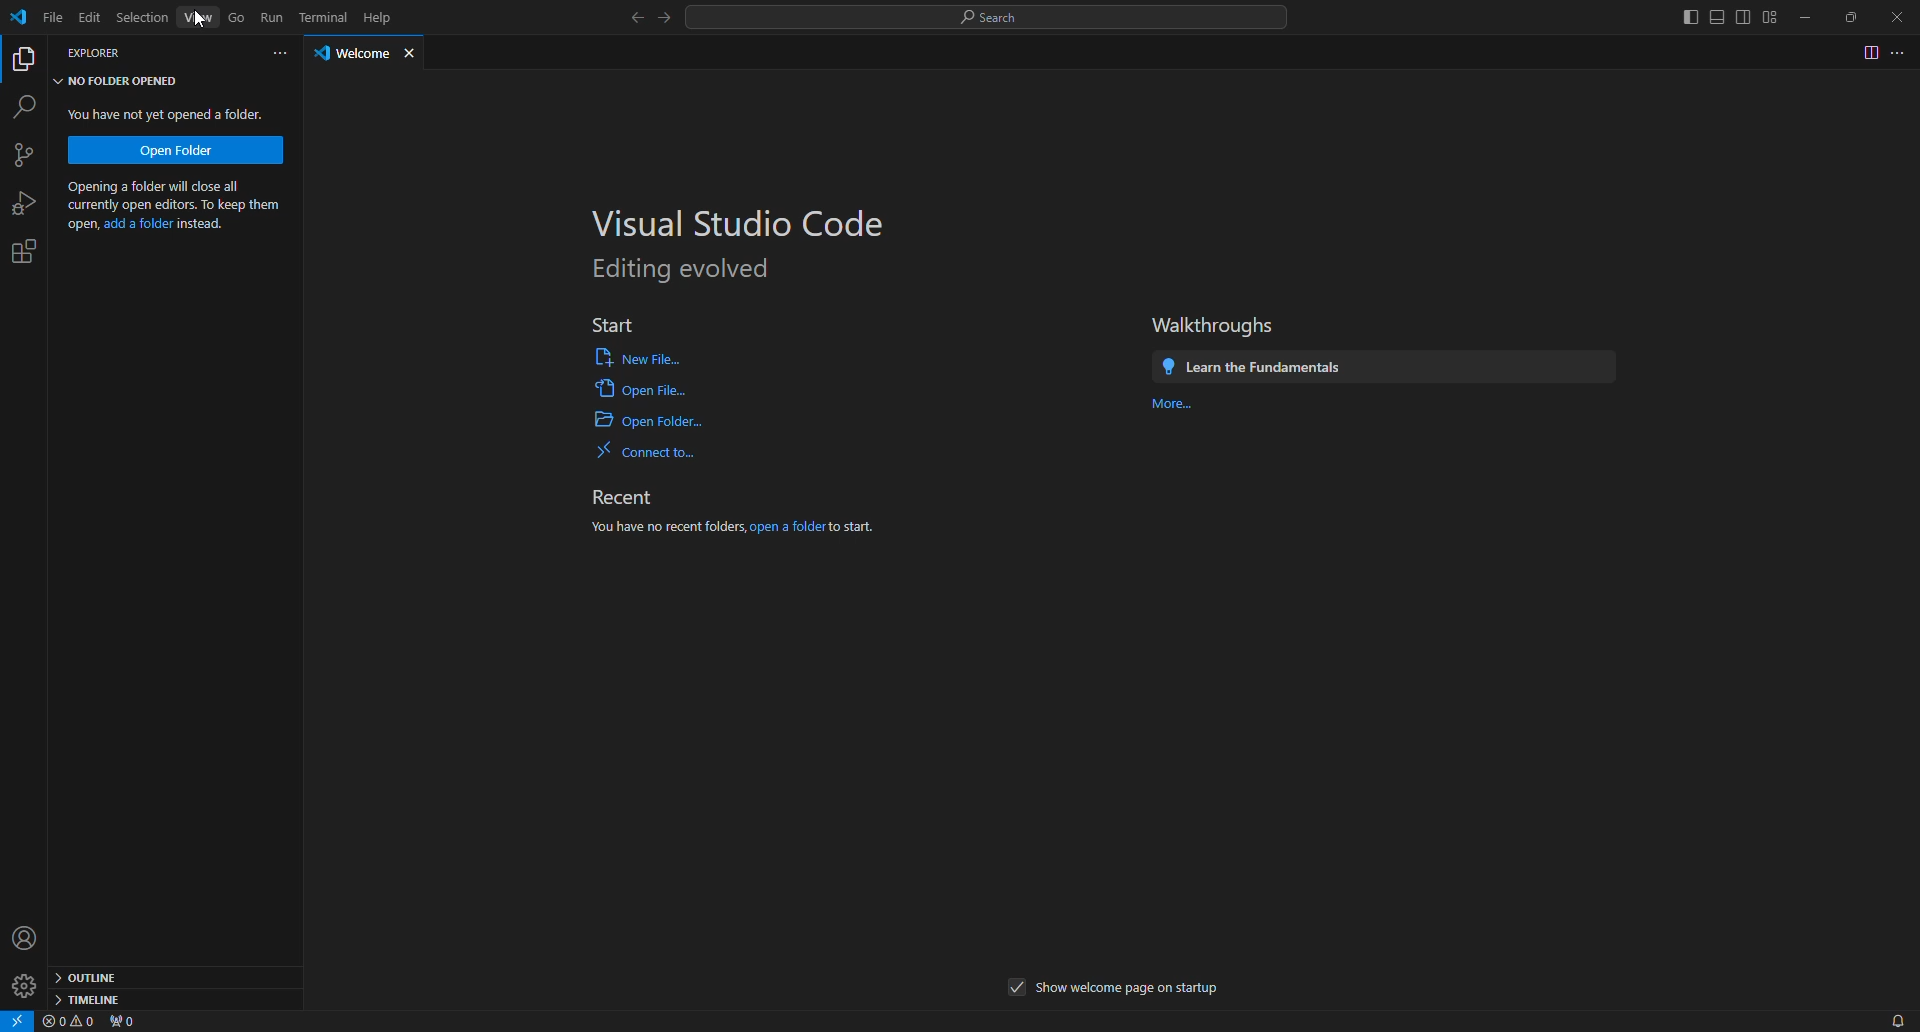  I want to click on Go, so click(236, 19).